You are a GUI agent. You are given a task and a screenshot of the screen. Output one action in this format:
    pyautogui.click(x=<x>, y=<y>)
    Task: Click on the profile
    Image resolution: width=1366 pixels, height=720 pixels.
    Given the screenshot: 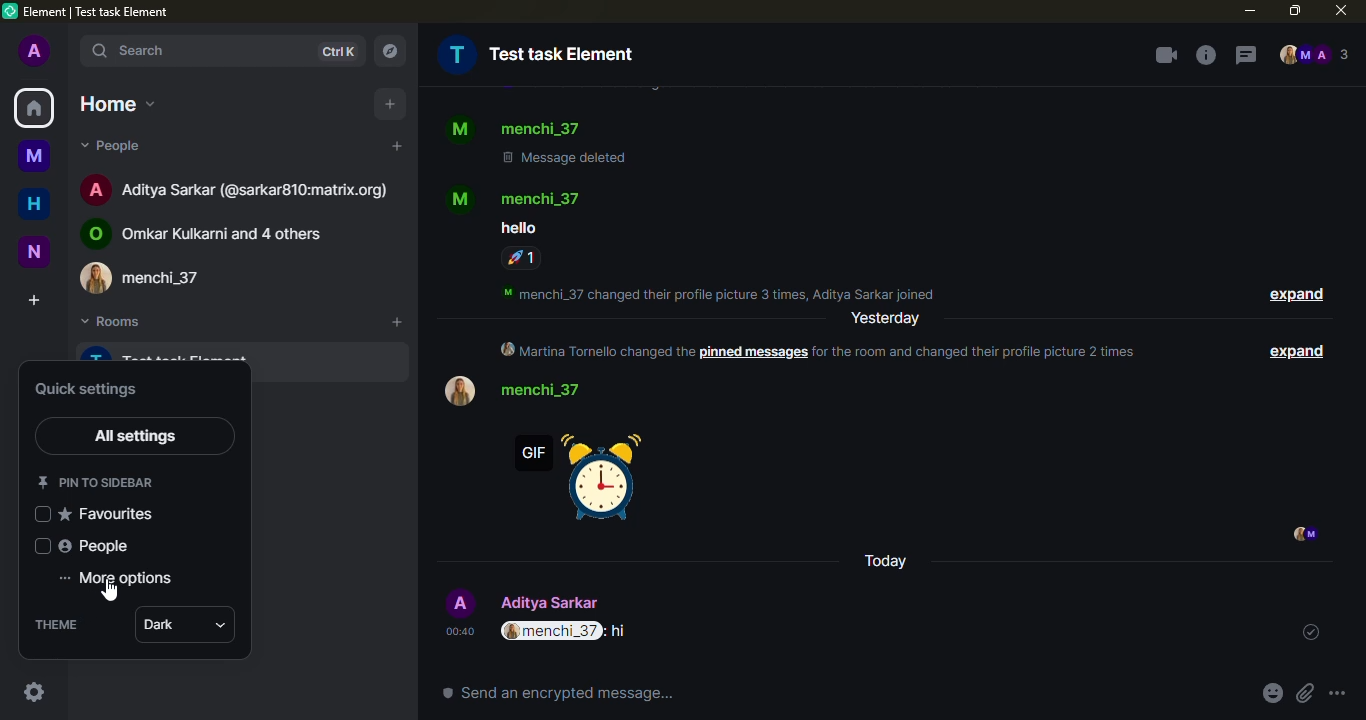 What is the action you would take?
    pyautogui.click(x=460, y=603)
    